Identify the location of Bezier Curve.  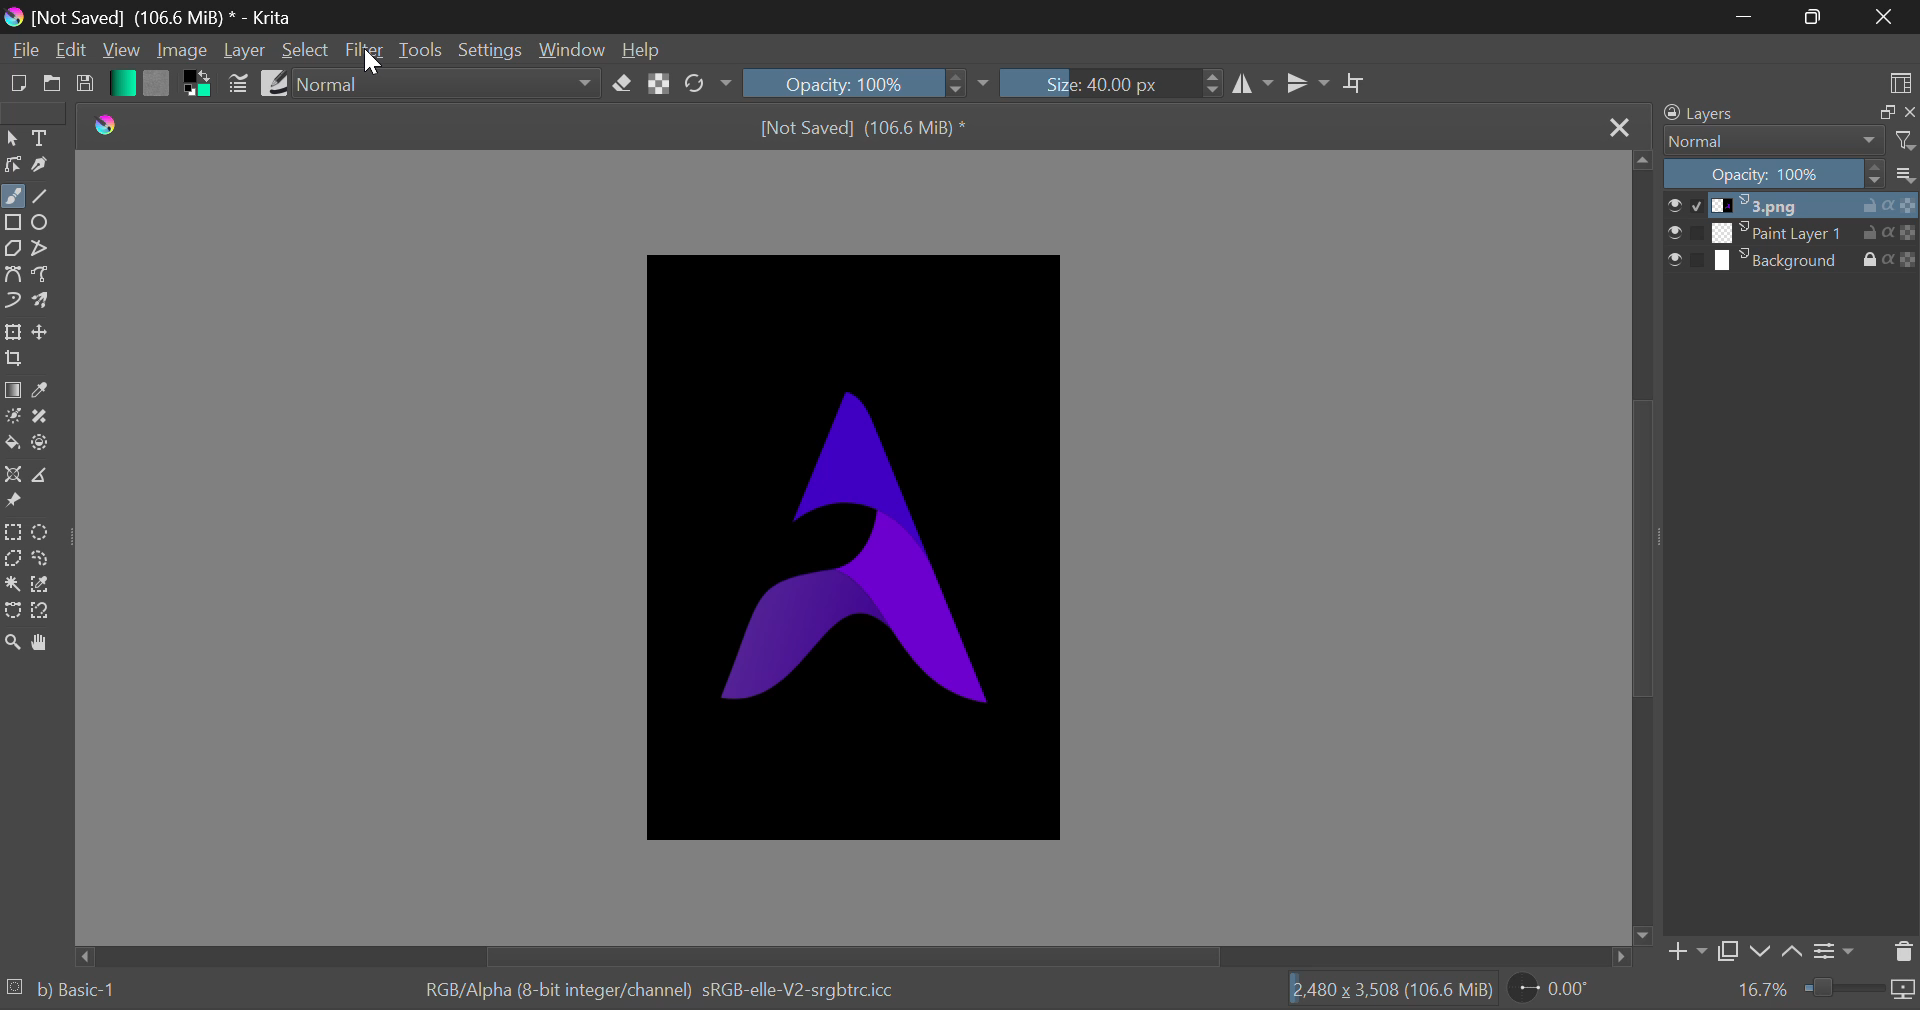
(16, 276).